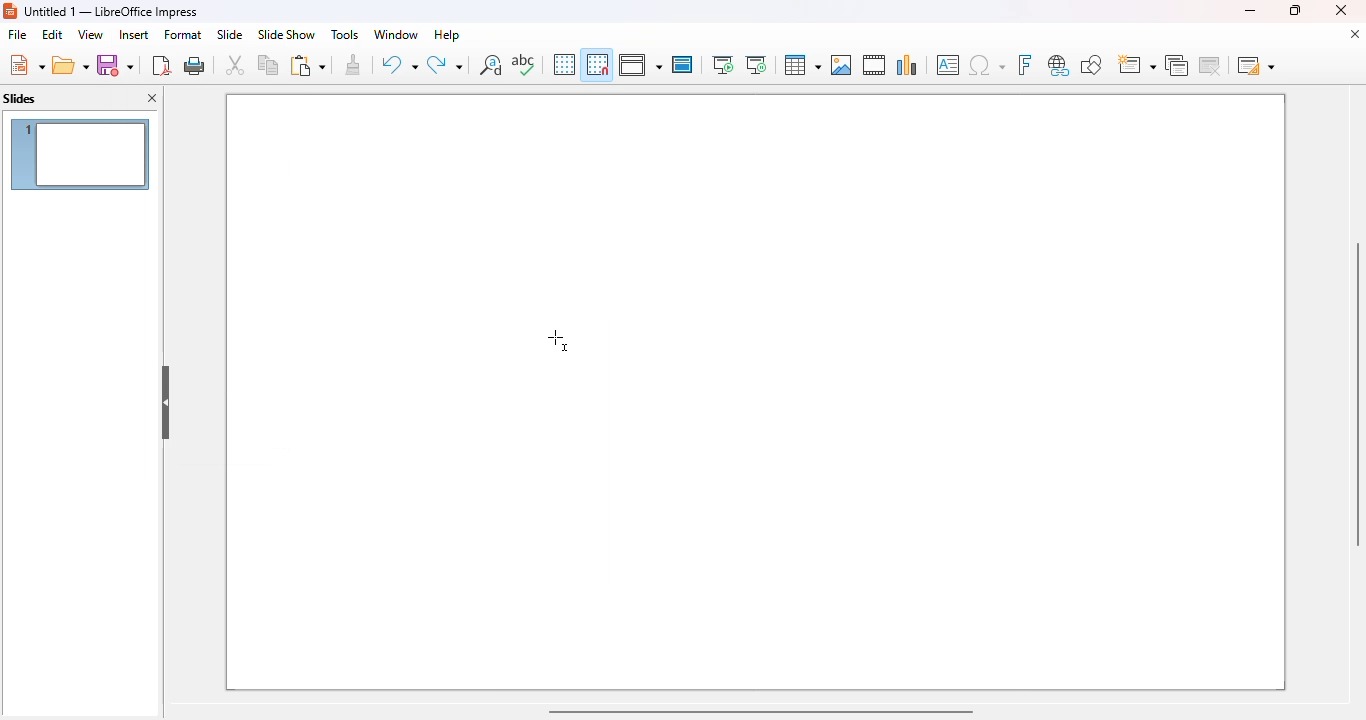 This screenshot has width=1366, height=720. Describe the element at coordinates (596, 64) in the screenshot. I see `snap to grid` at that location.